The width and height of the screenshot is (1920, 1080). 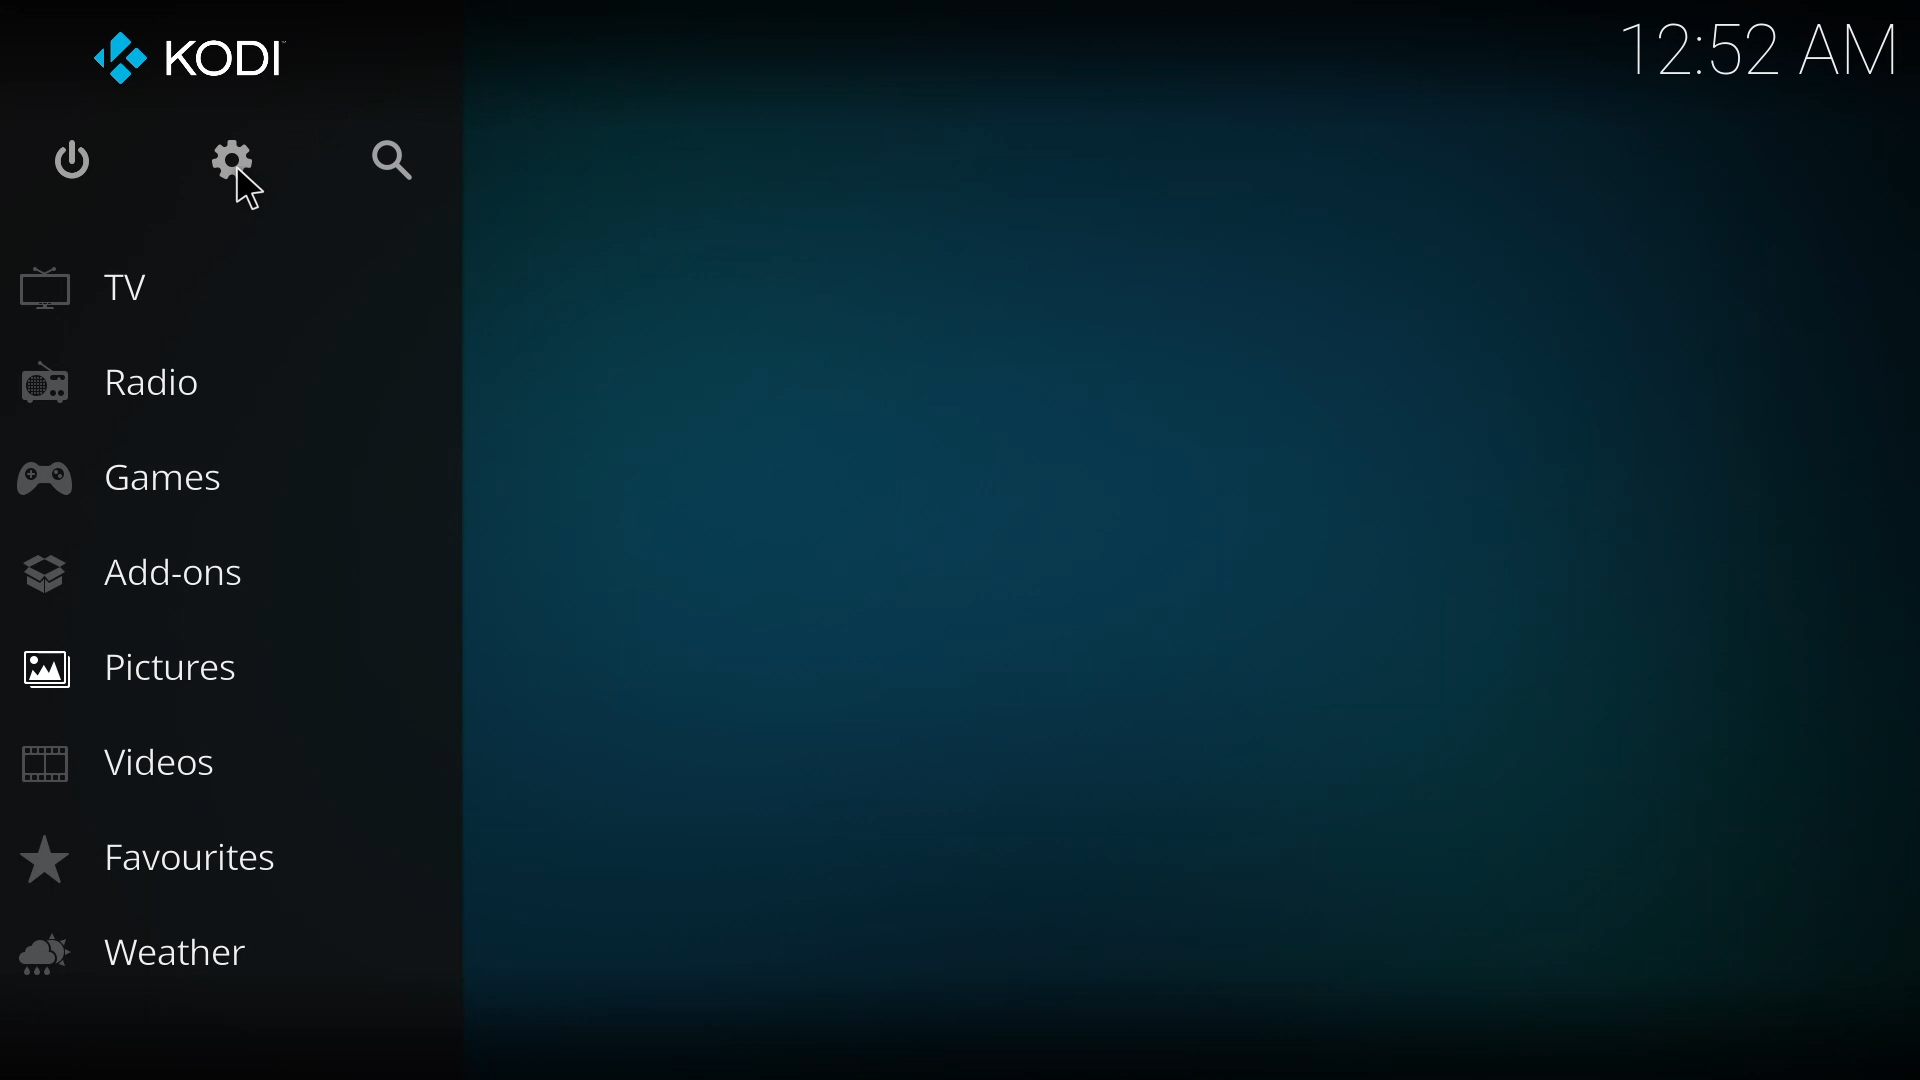 What do you see at coordinates (74, 164) in the screenshot?
I see `power` at bounding box center [74, 164].